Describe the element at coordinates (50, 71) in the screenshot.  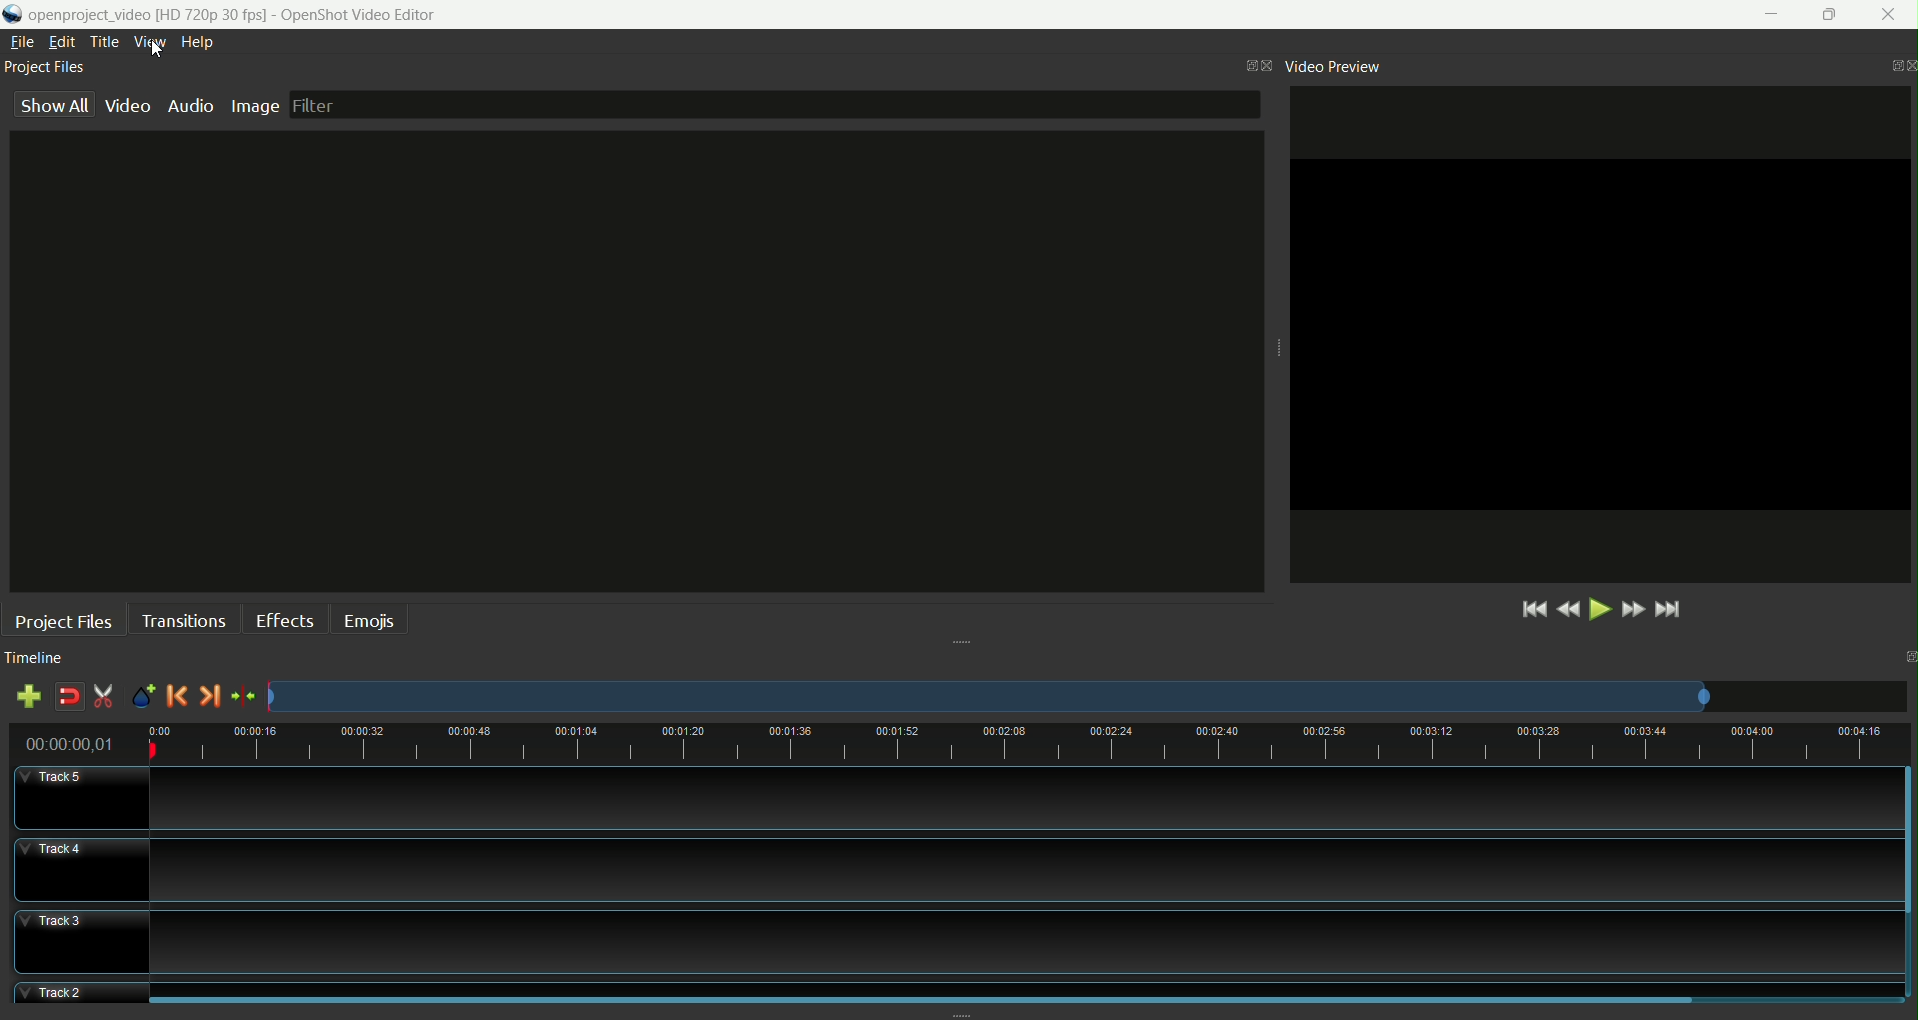
I see `project files` at that location.